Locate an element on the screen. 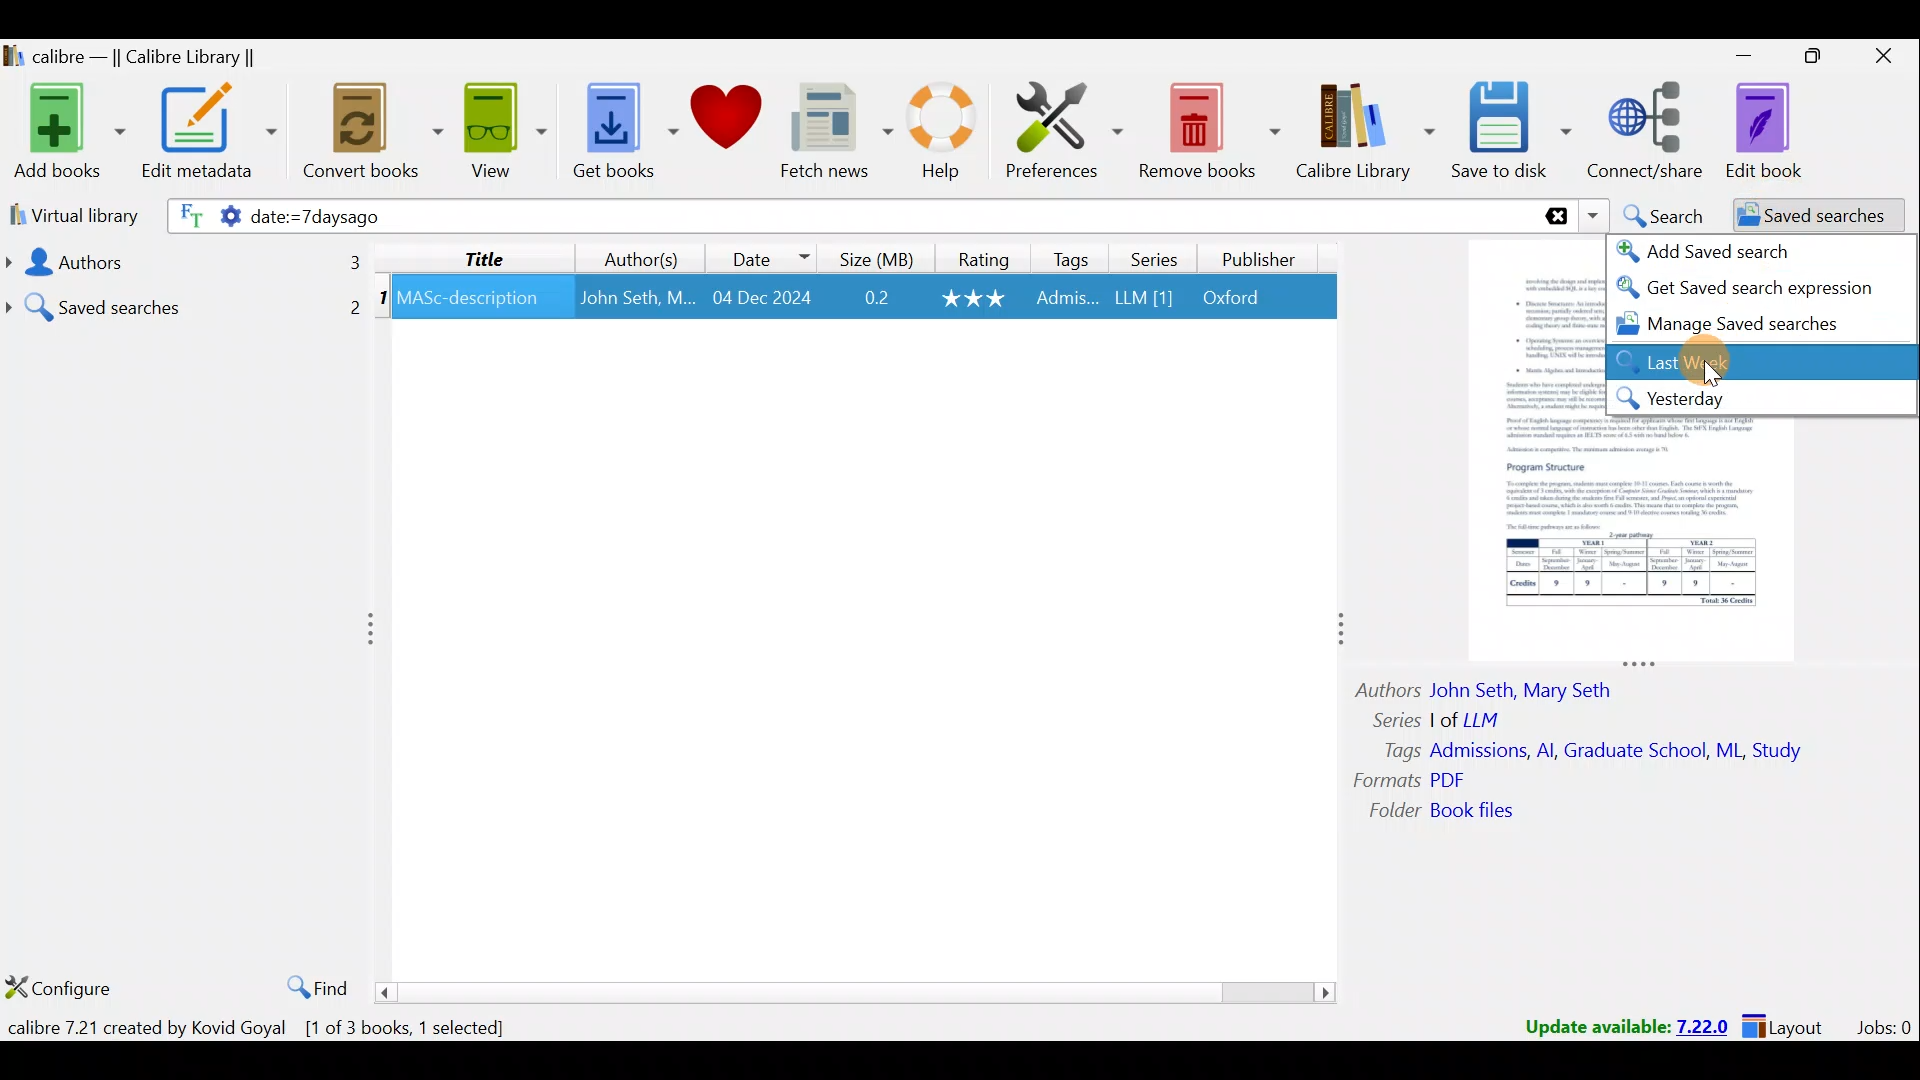 The width and height of the screenshot is (1920, 1080). Title is located at coordinates (485, 257).